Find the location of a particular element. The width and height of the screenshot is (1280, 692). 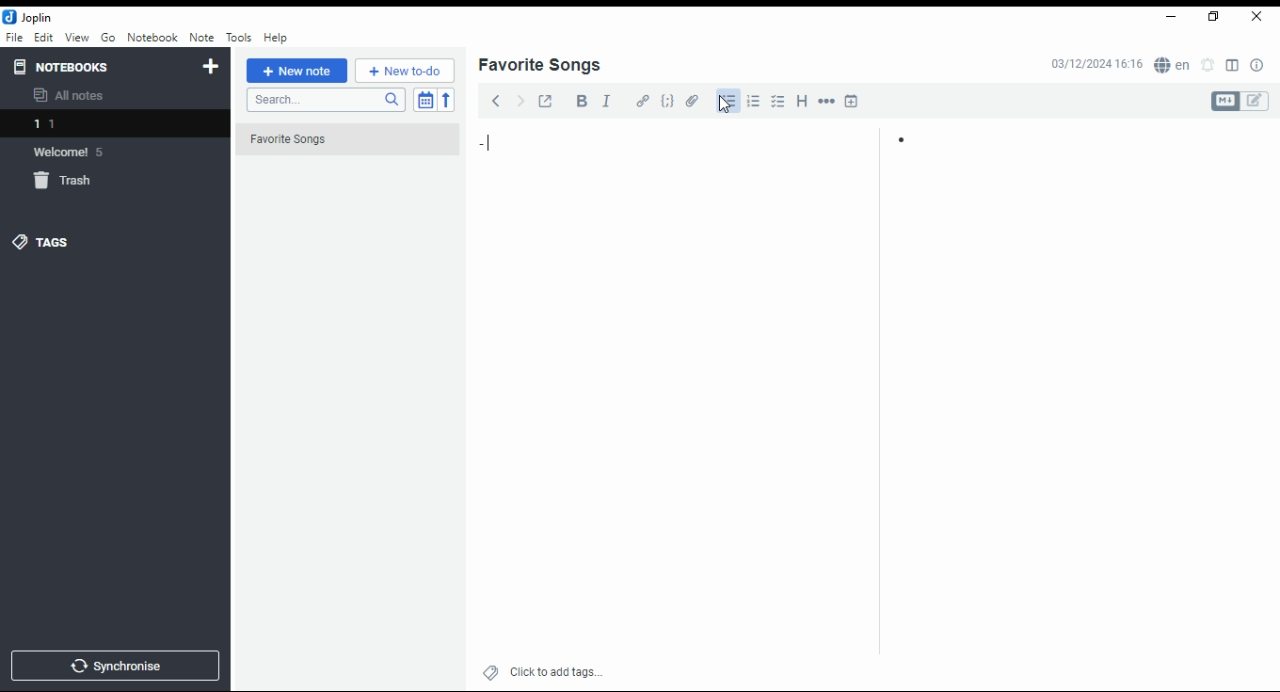

attach file is located at coordinates (693, 100).